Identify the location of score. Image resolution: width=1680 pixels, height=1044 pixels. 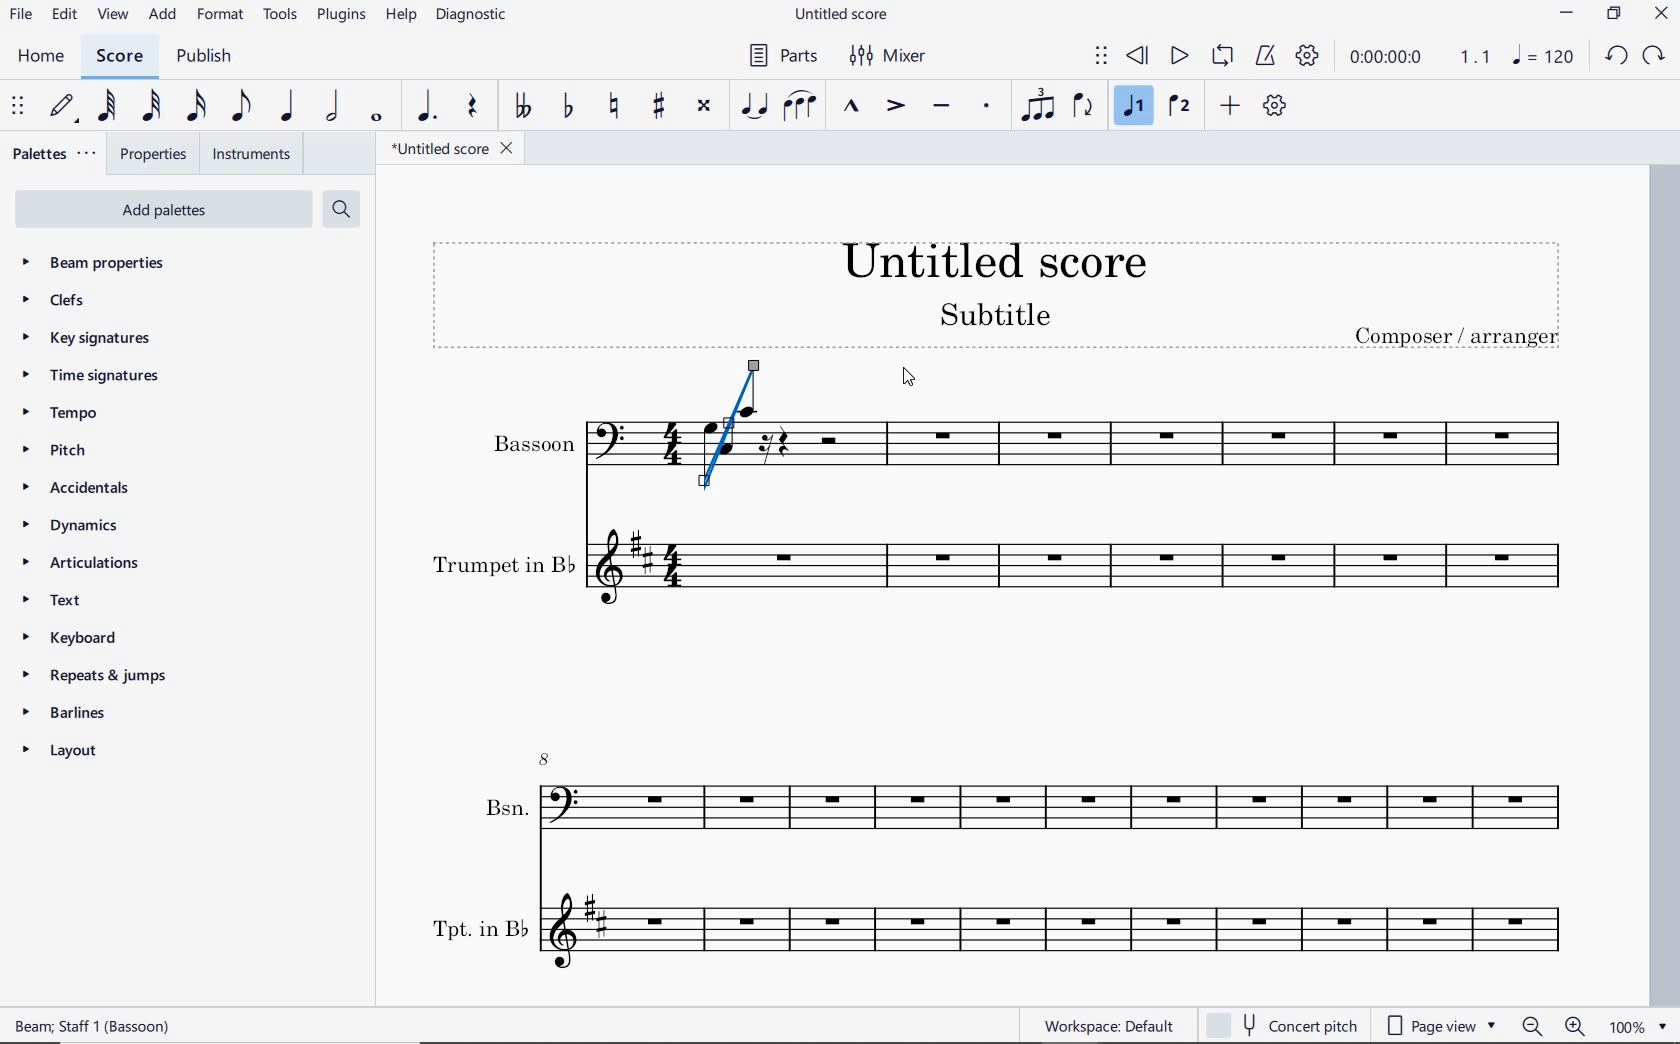
(118, 55).